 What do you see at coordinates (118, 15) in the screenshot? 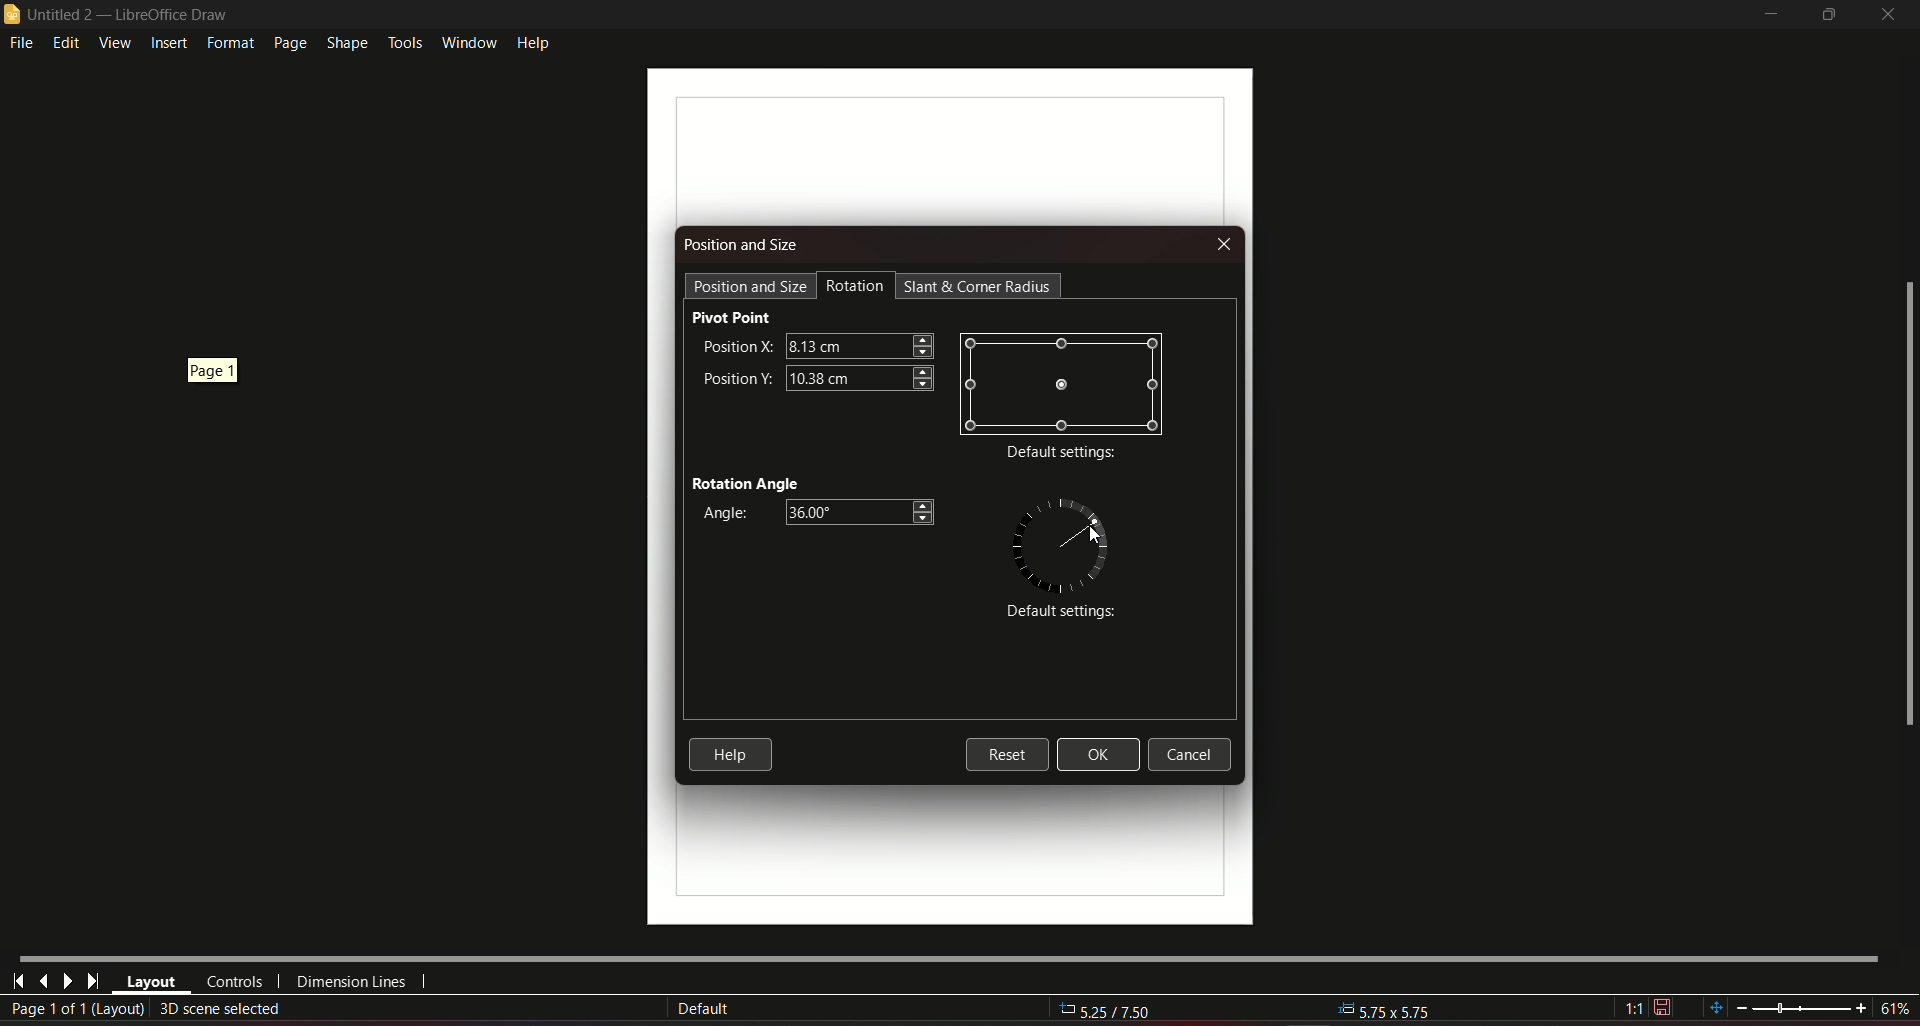
I see `untitled 2 - libreoffice draw` at bounding box center [118, 15].